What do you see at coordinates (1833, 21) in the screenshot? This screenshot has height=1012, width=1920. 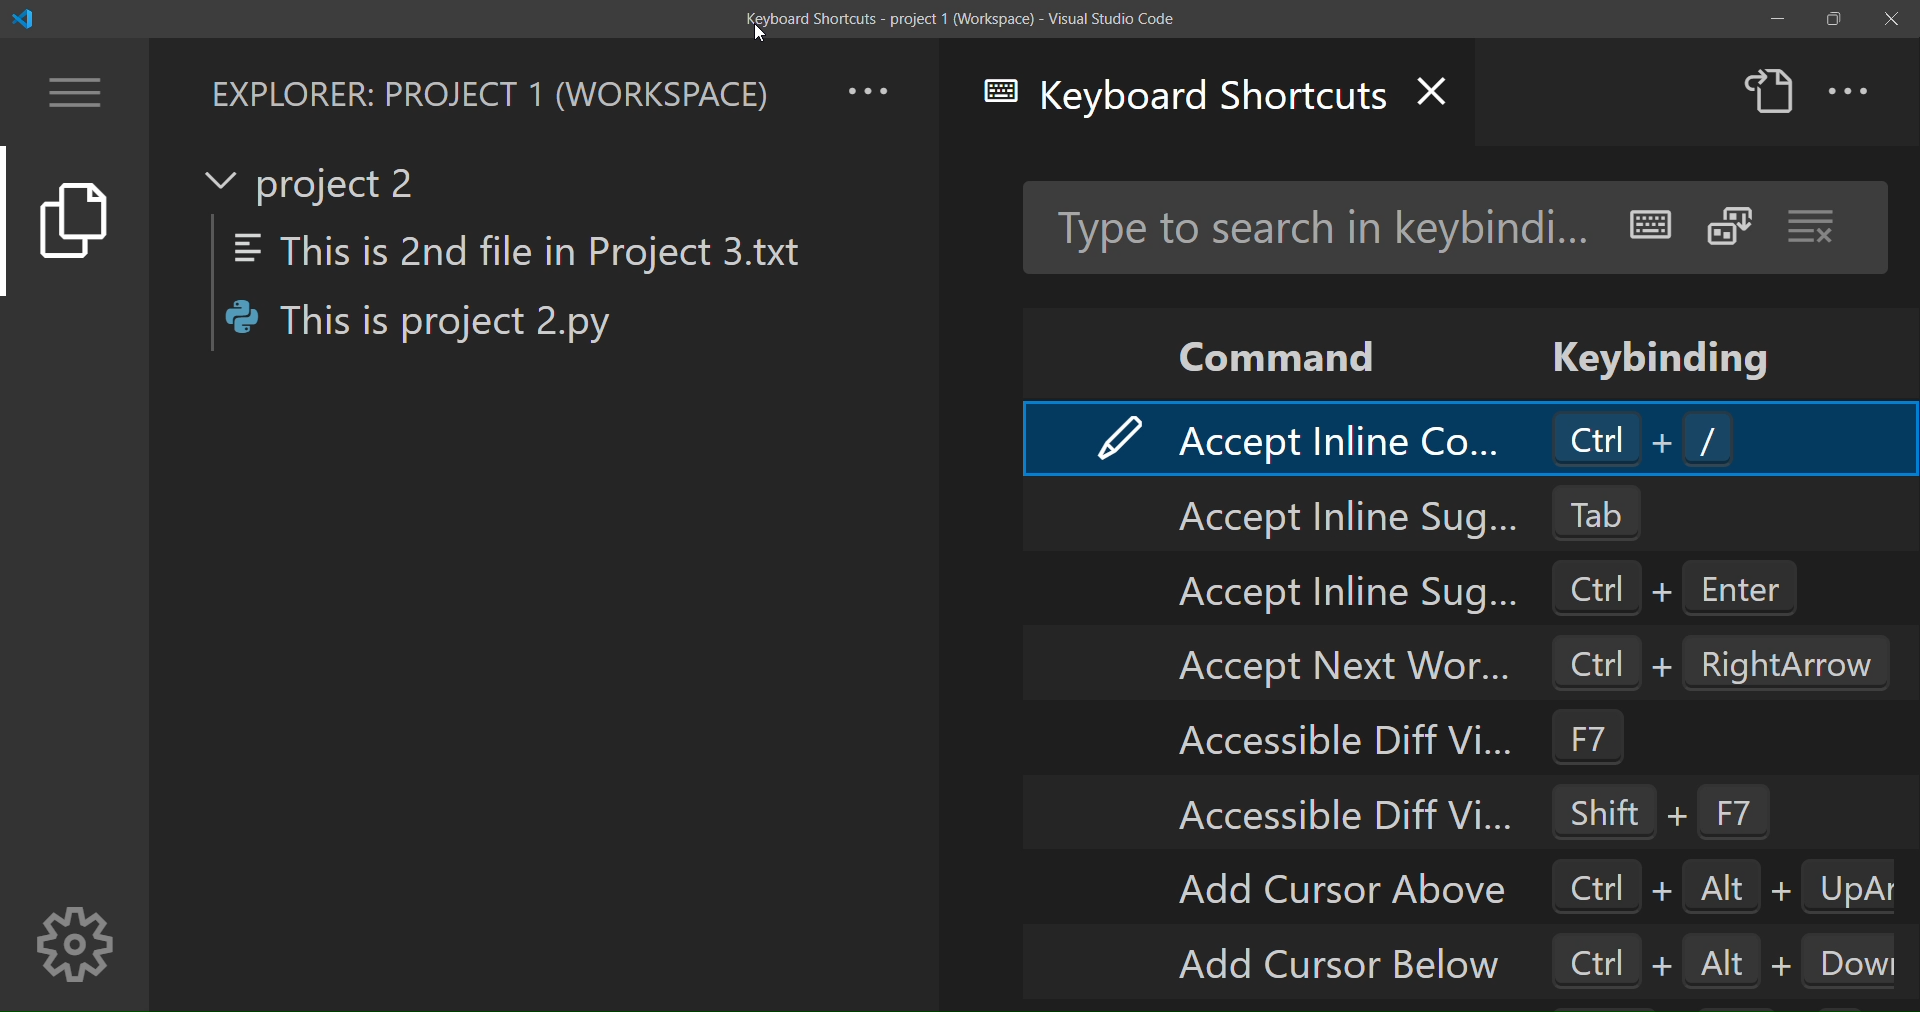 I see `maximize` at bounding box center [1833, 21].